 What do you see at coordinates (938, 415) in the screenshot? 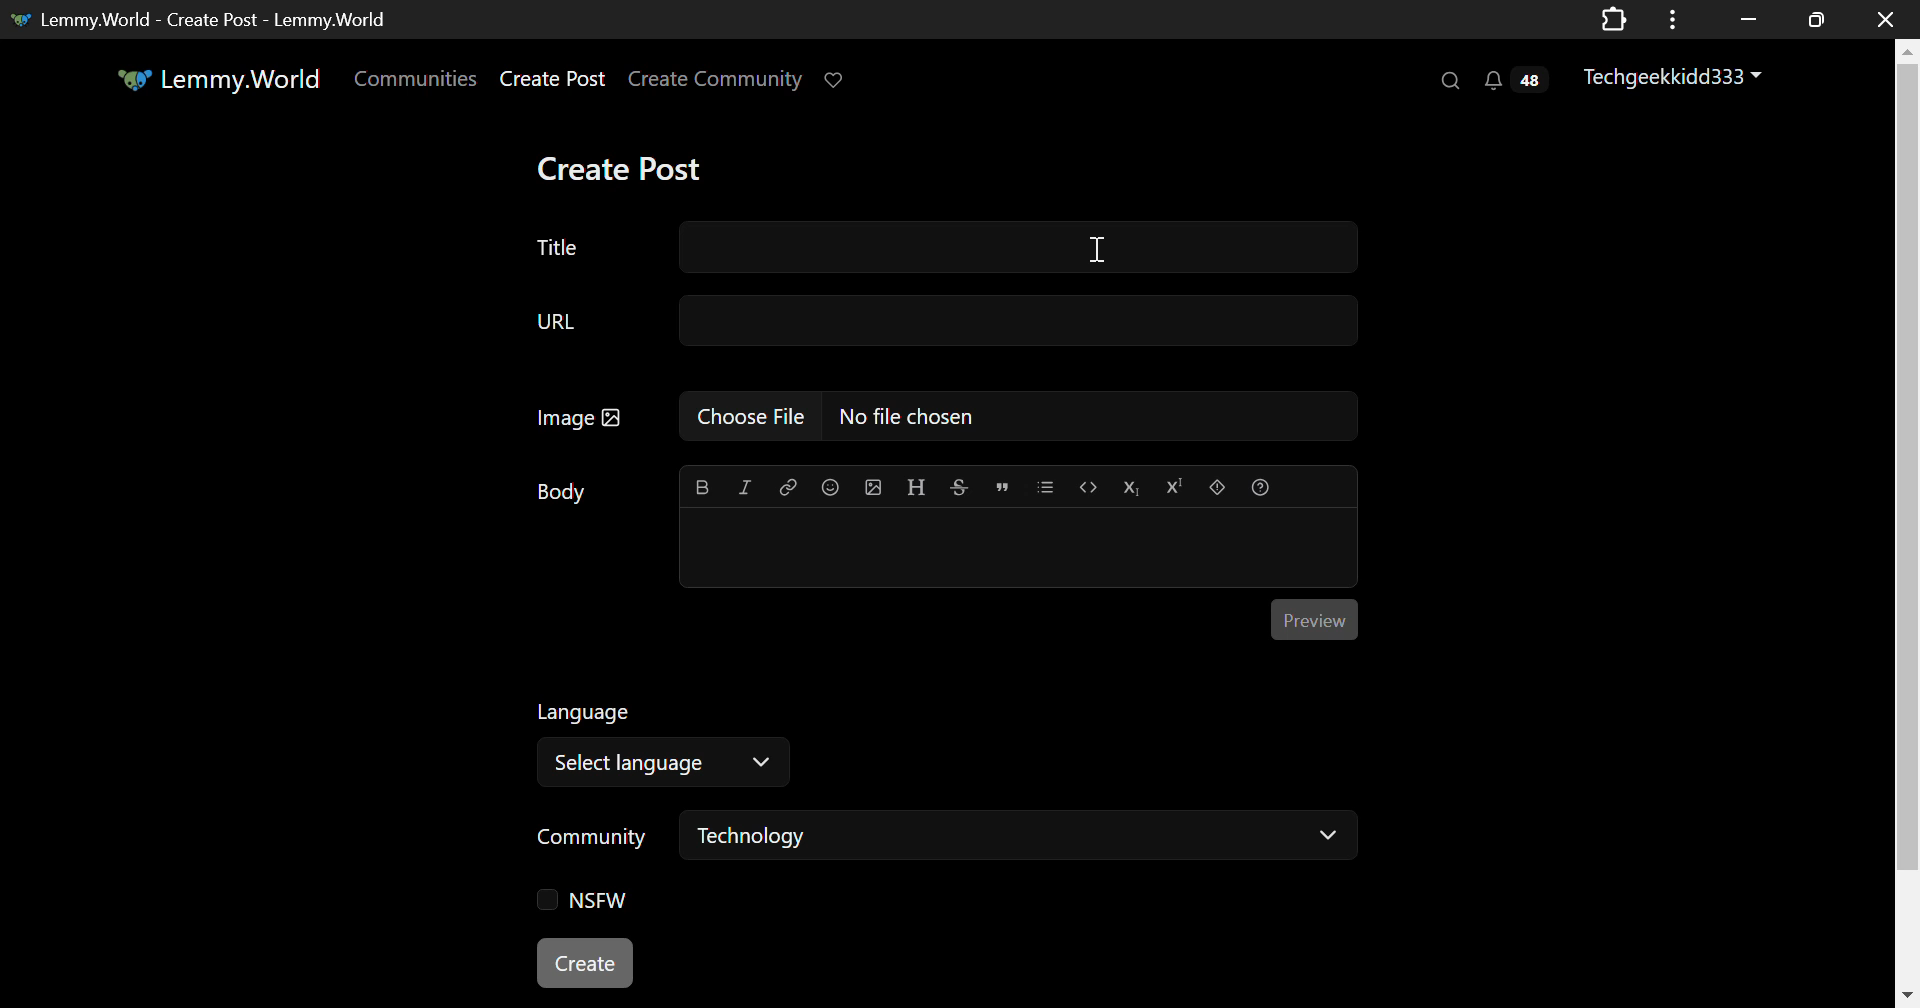
I see `Image: No file chossen` at bounding box center [938, 415].